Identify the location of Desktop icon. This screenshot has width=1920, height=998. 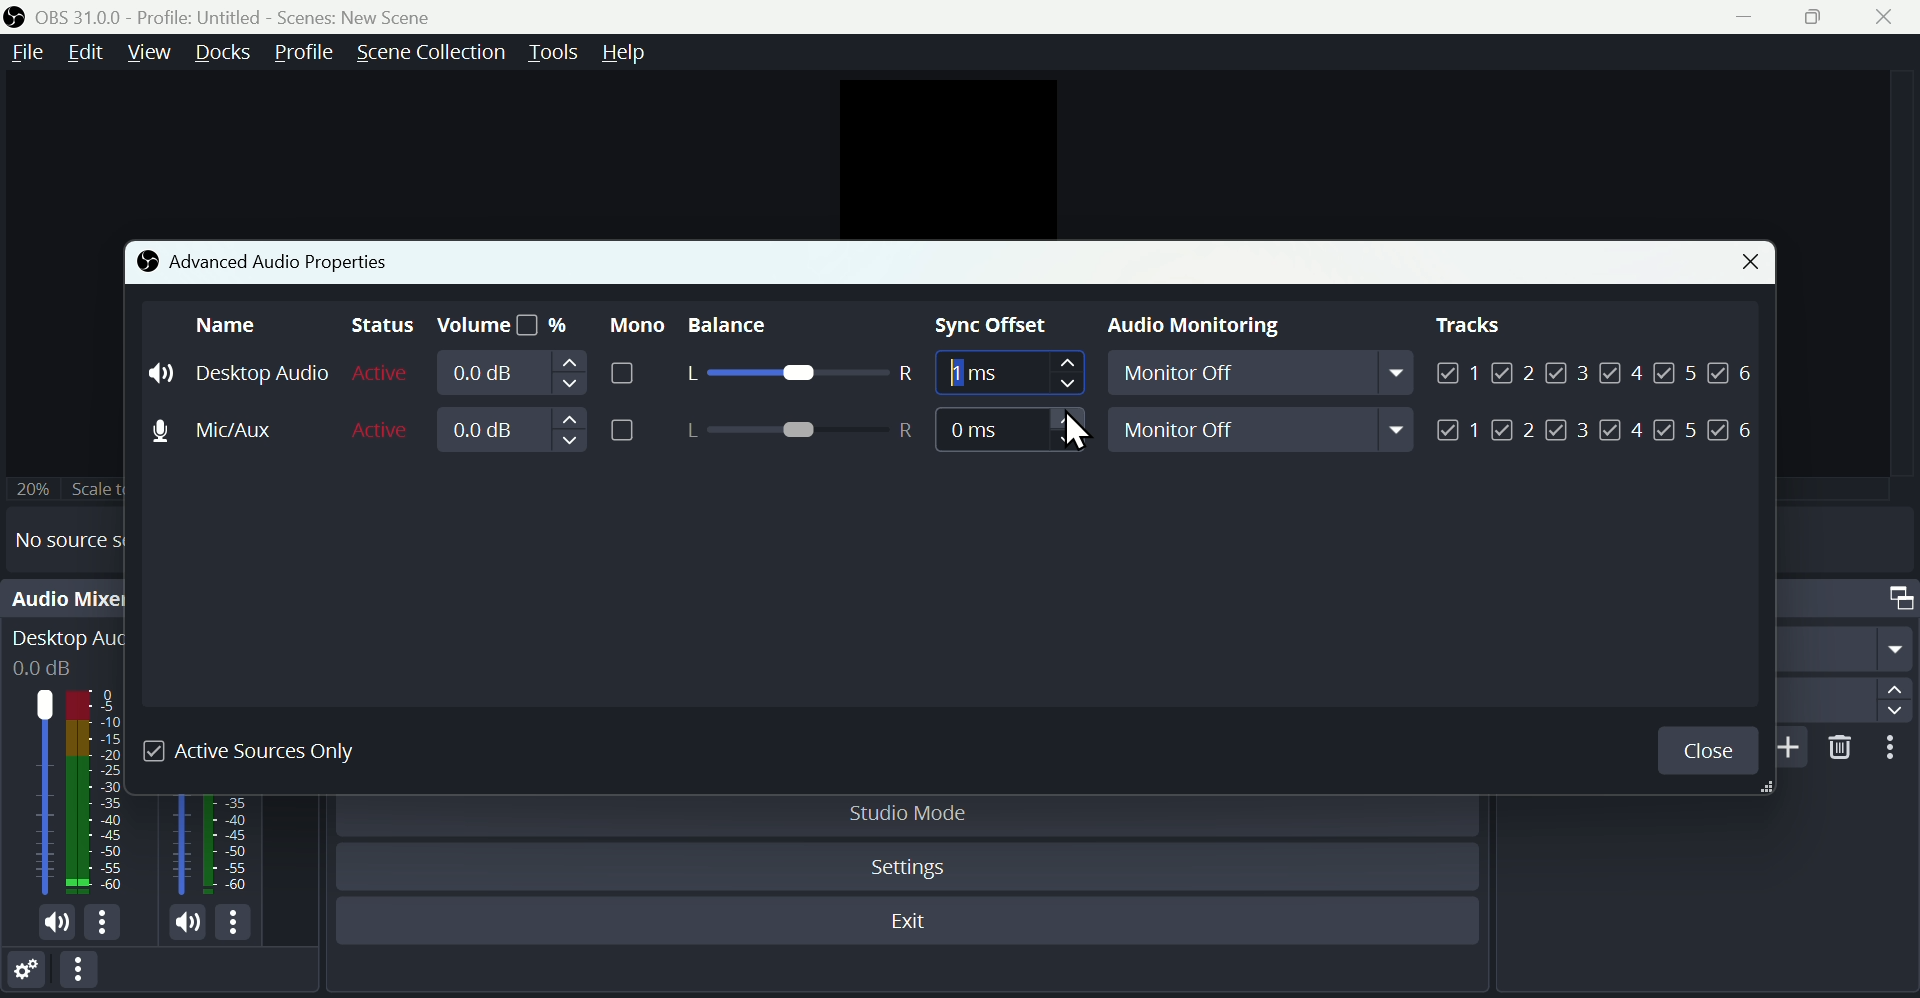
(44, 793).